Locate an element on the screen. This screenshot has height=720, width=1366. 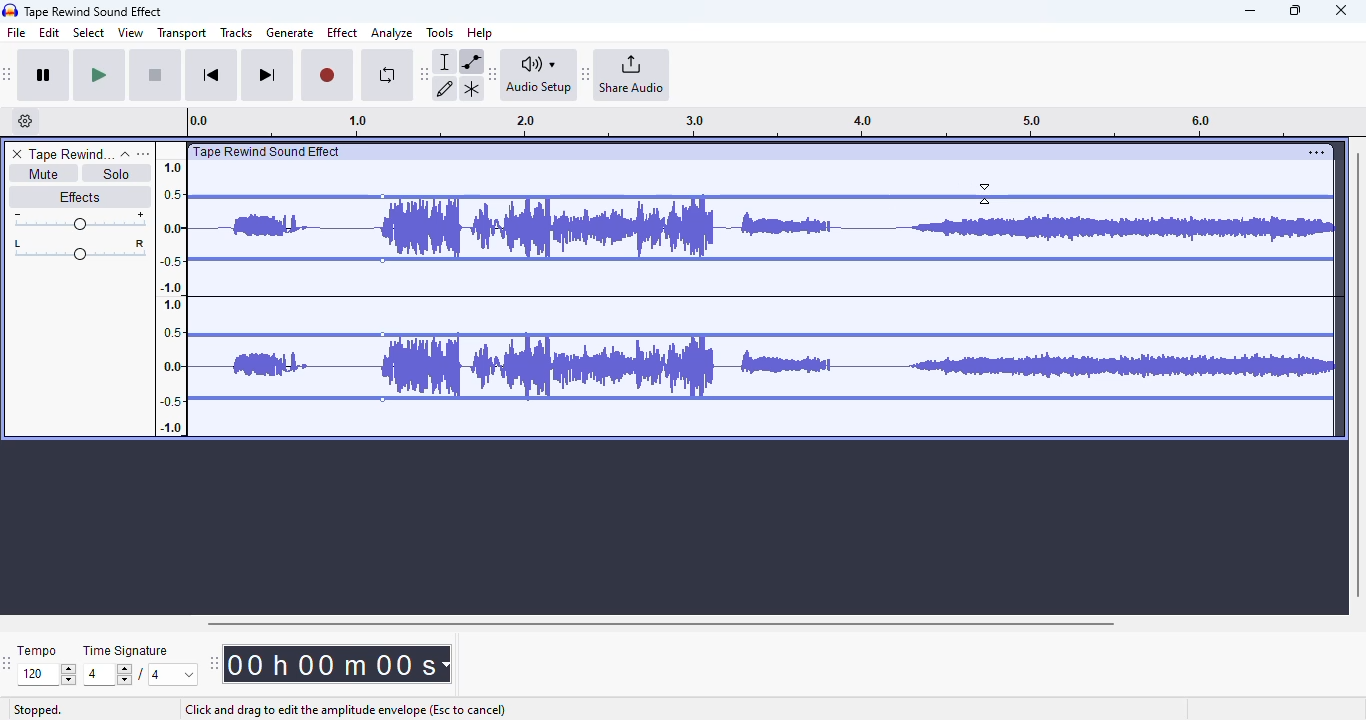
horizontal scroll bar is located at coordinates (660, 623).